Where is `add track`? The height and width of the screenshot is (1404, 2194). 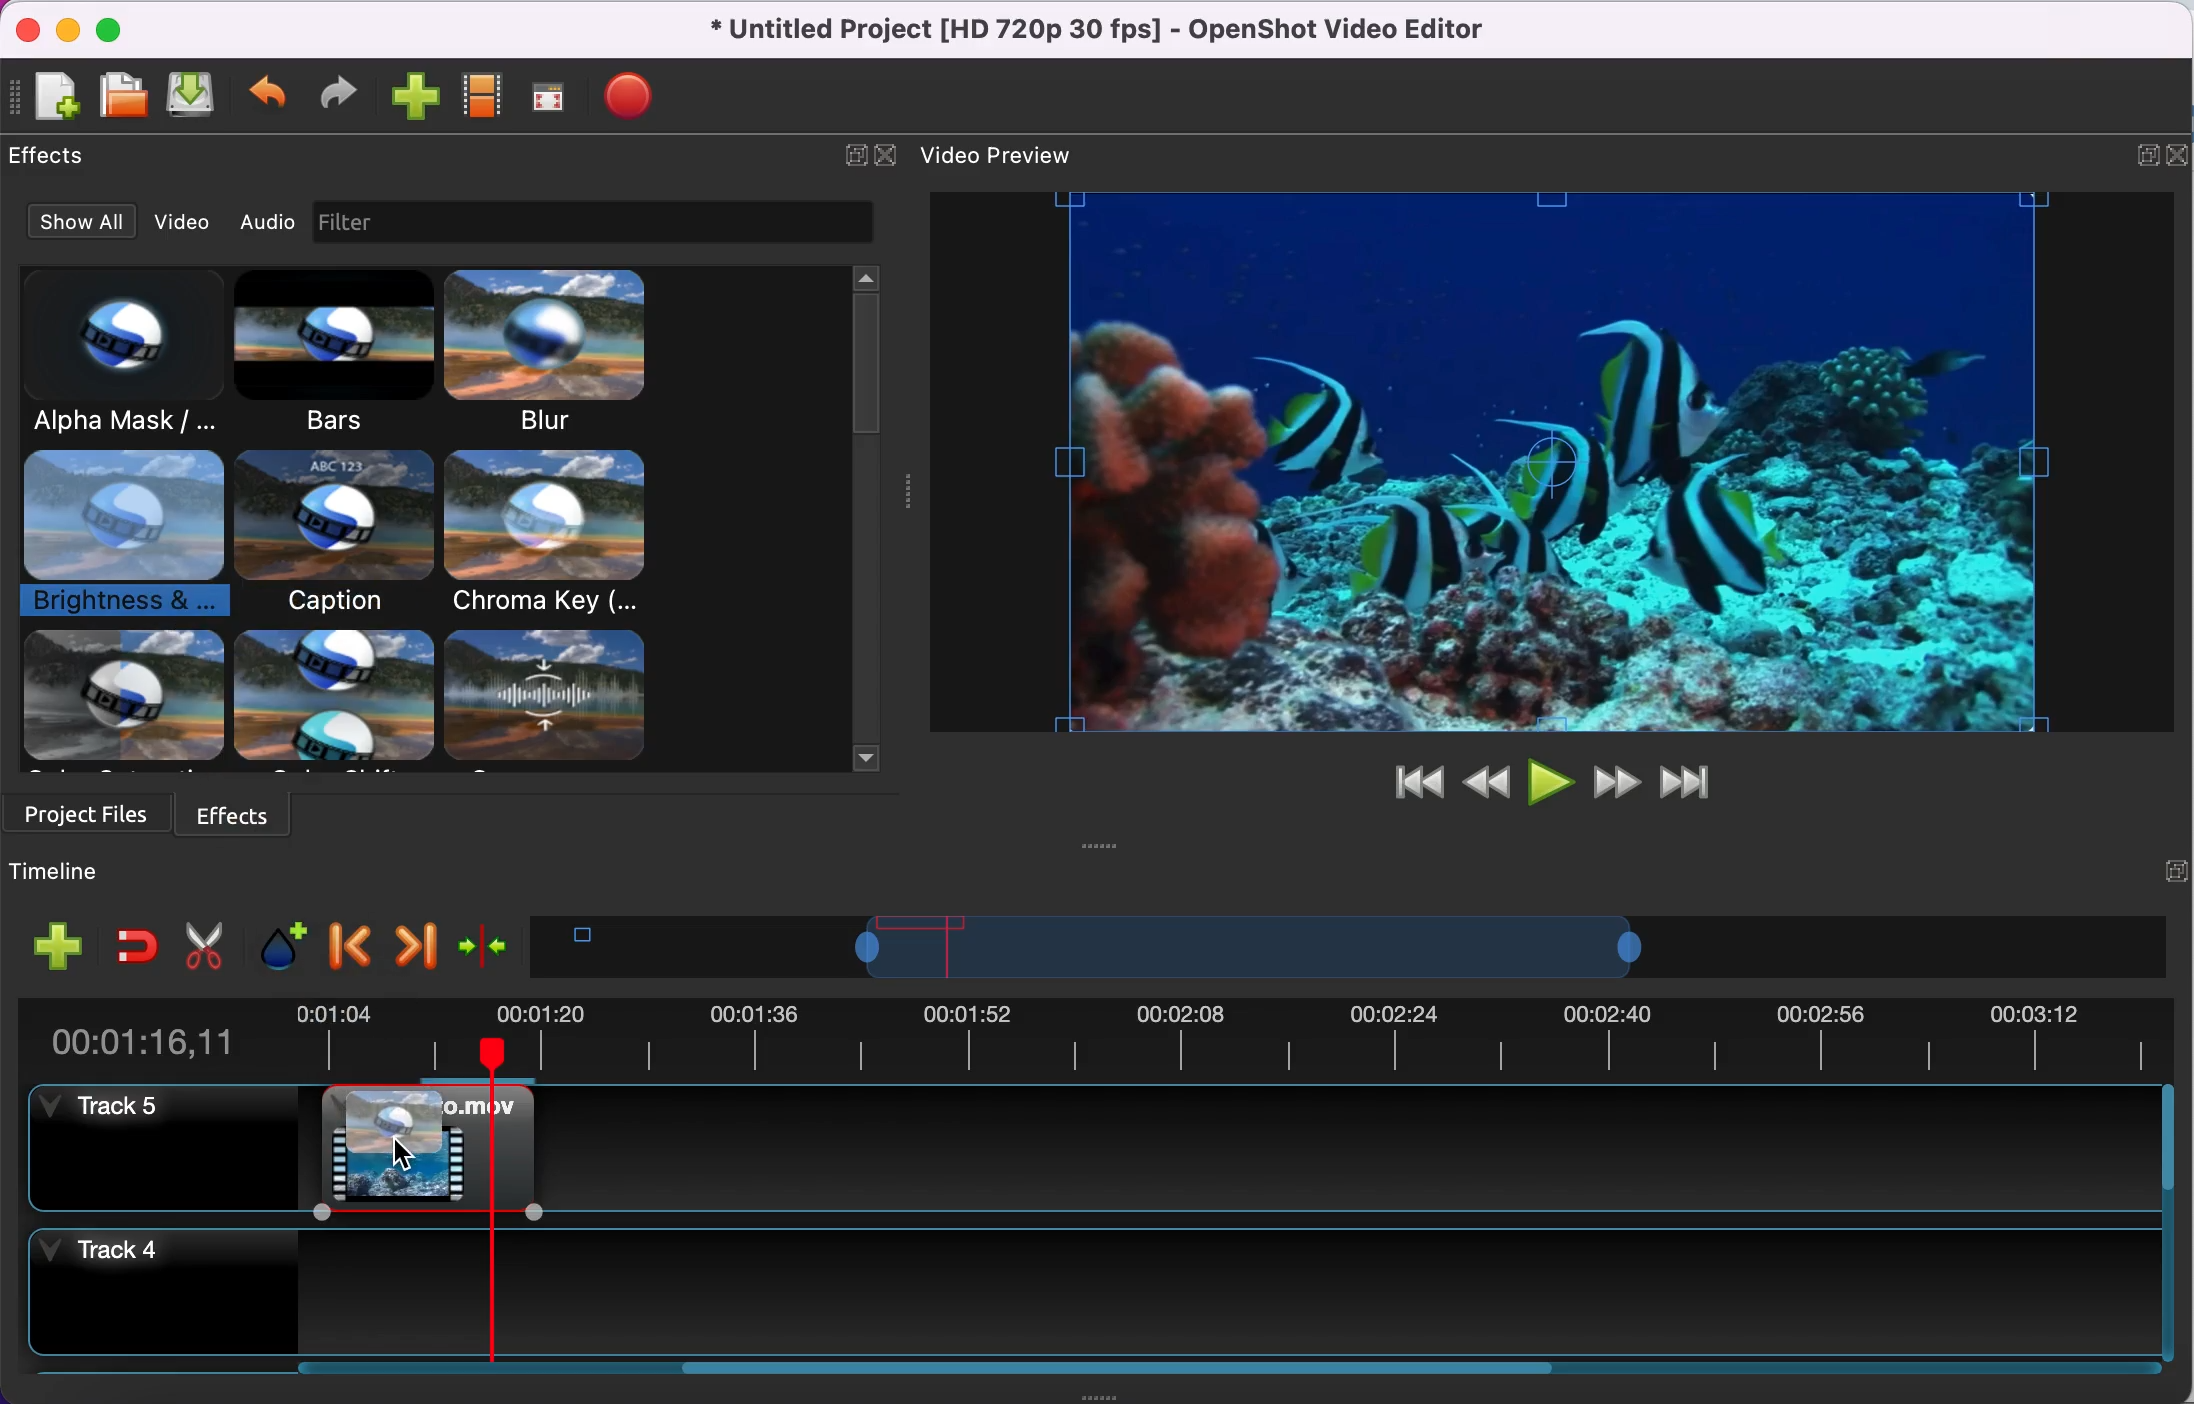 add track is located at coordinates (52, 952).